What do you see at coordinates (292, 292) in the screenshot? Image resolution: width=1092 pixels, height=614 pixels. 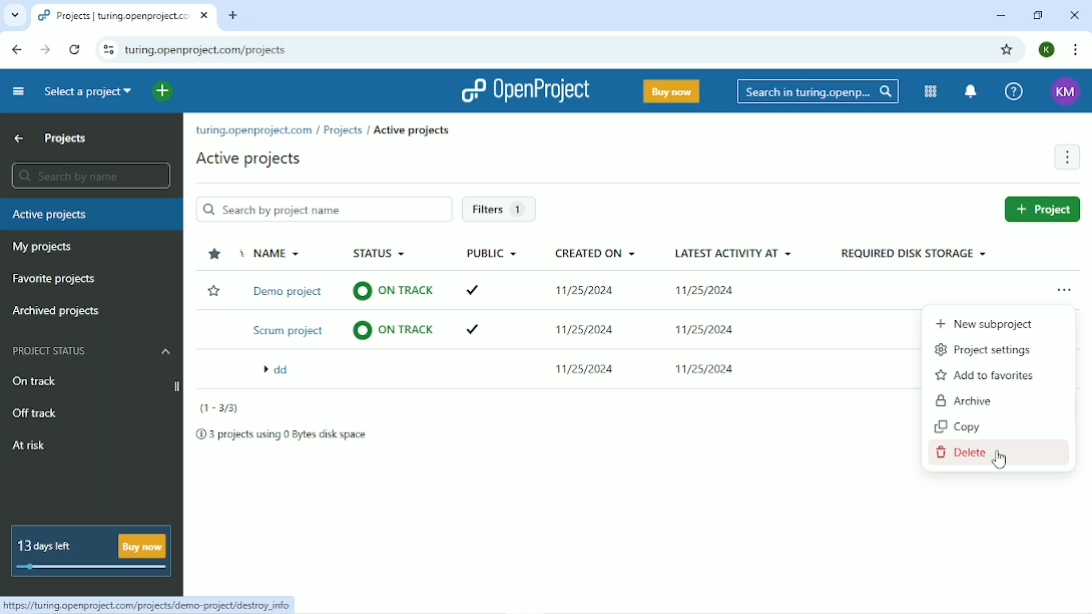 I see `Demo project` at bounding box center [292, 292].